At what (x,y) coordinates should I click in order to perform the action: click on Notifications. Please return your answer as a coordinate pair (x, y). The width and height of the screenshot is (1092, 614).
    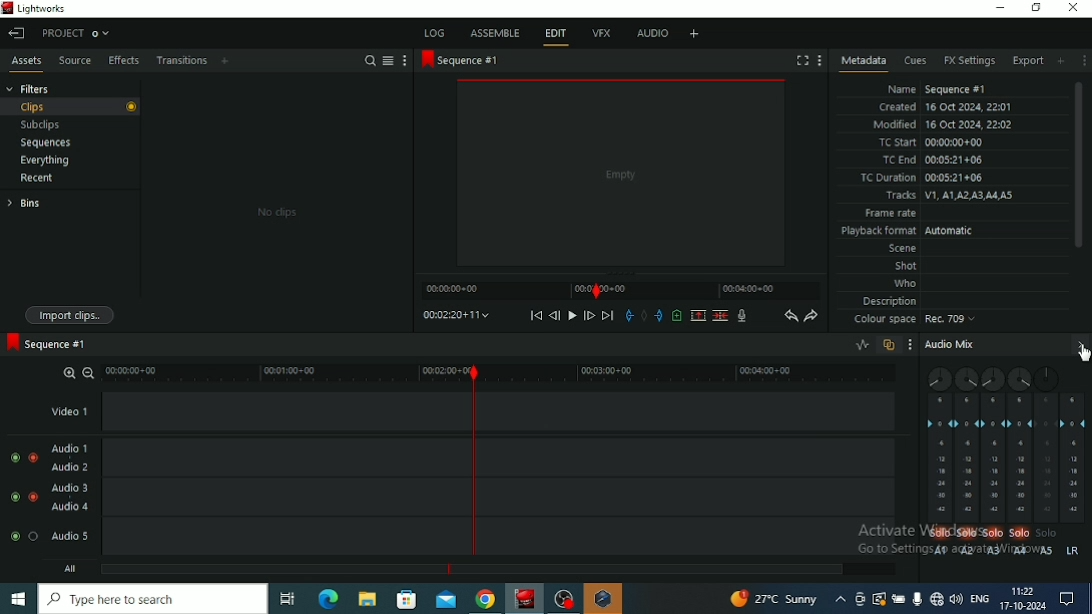
    Looking at the image, I should click on (1067, 599).